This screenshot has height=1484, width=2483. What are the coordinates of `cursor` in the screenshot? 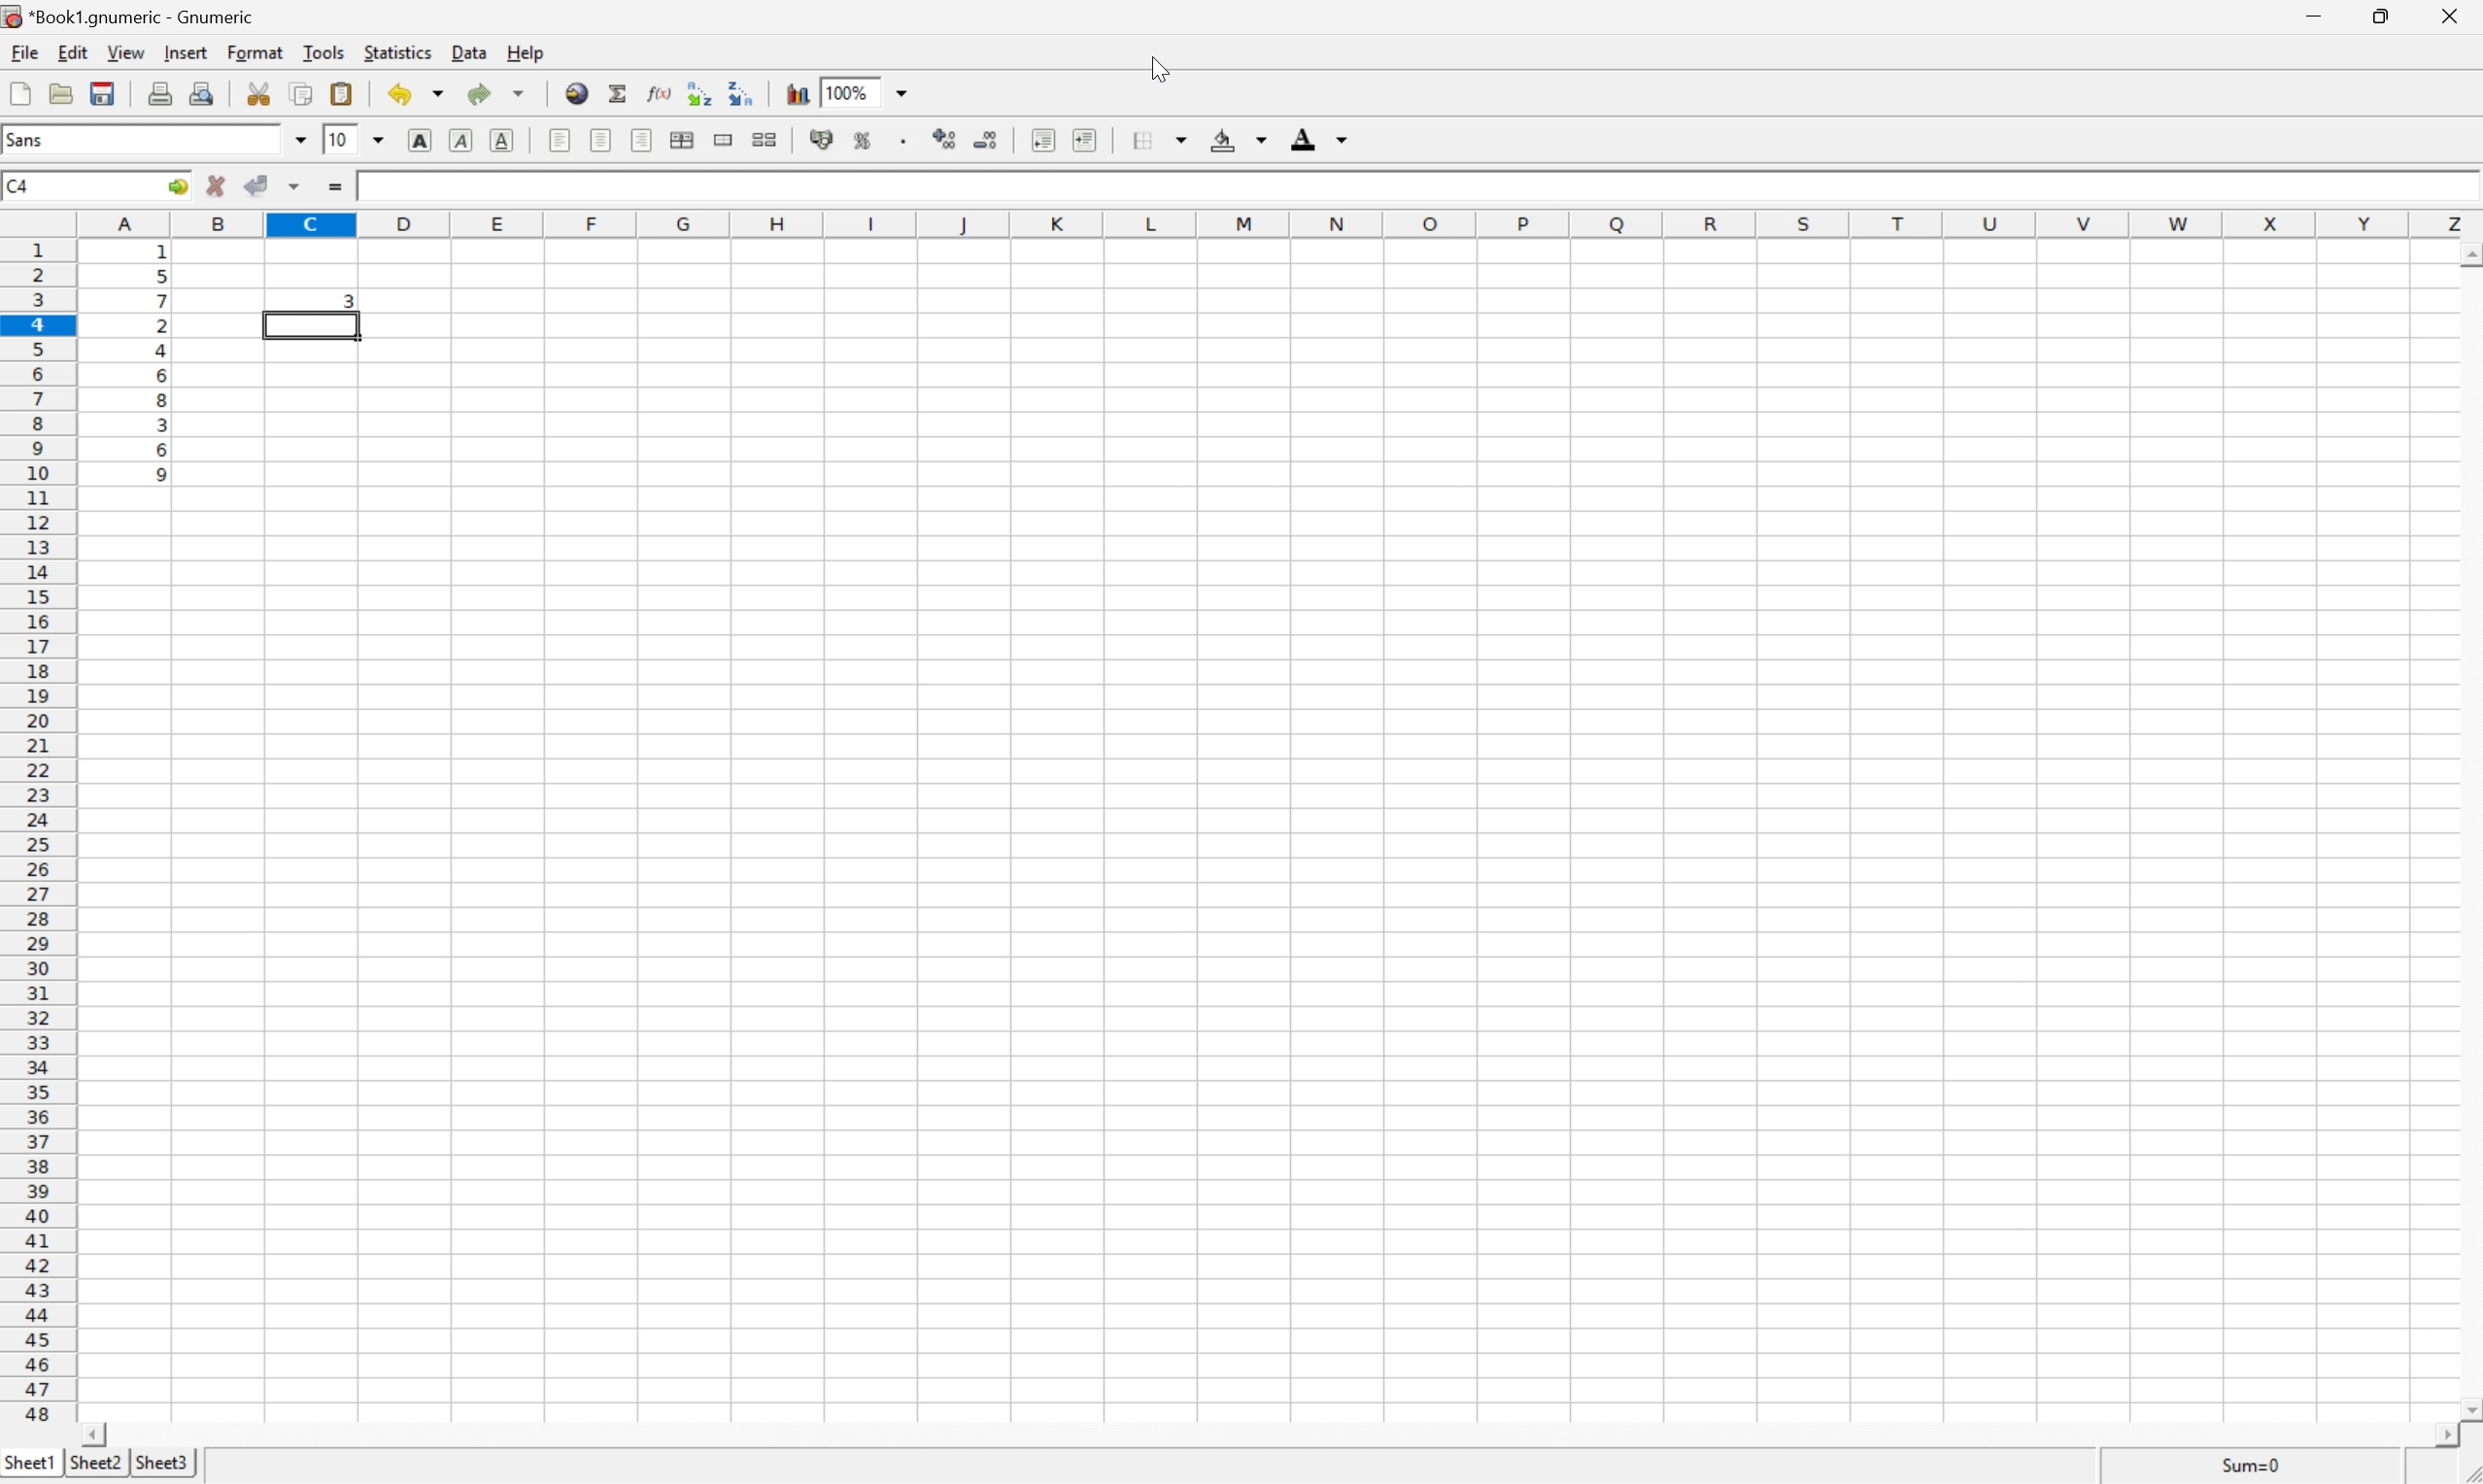 It's located at (1161, 68).